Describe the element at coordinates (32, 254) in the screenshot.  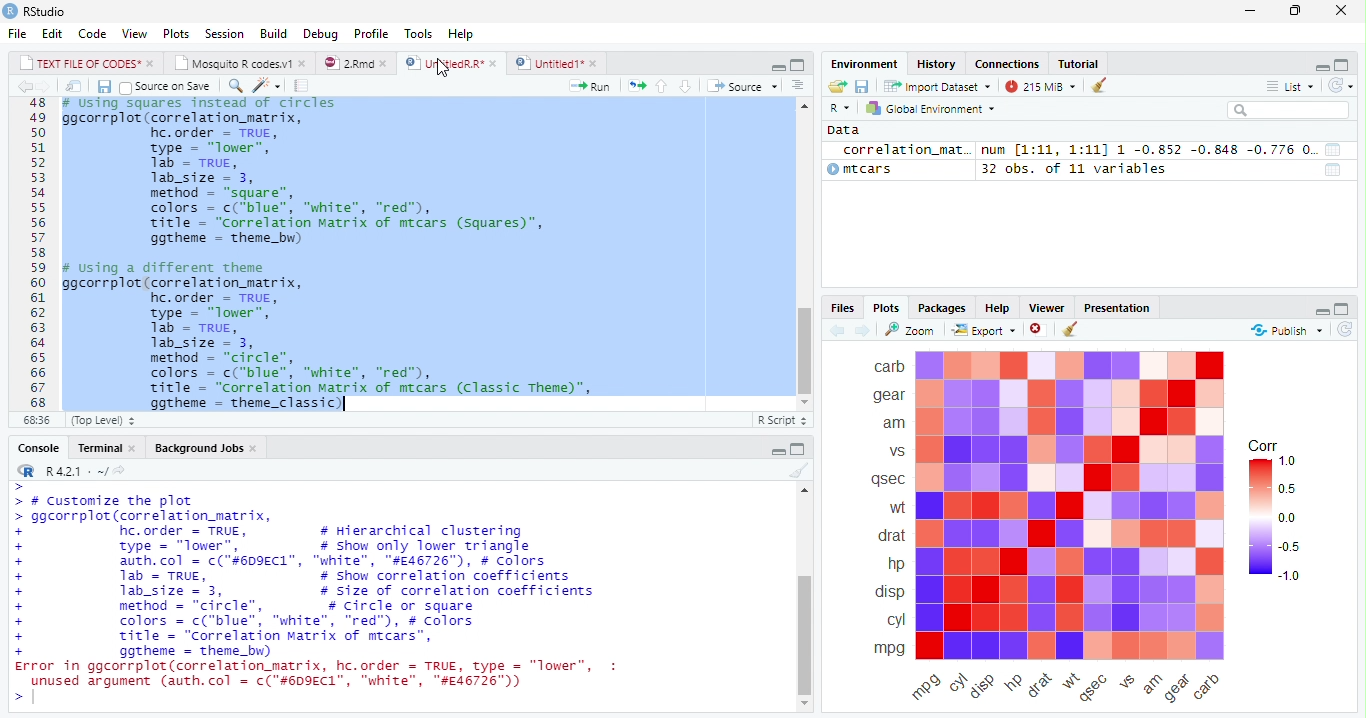
I see `Err
49
50
51
52
53
54
55
56
57
58
59
60
61
62
63
64
65
66
67
68` at that location.